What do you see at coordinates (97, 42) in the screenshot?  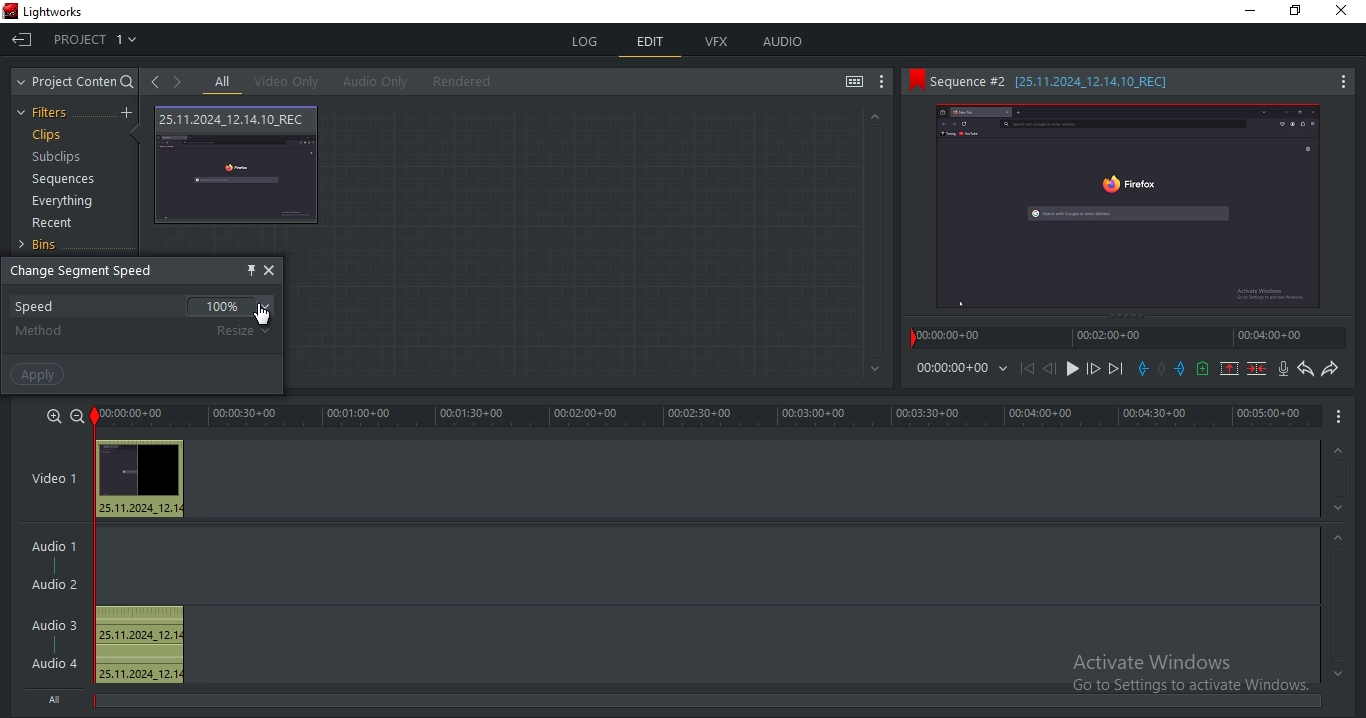 I see `project 1` at bounding box center [97, 42].